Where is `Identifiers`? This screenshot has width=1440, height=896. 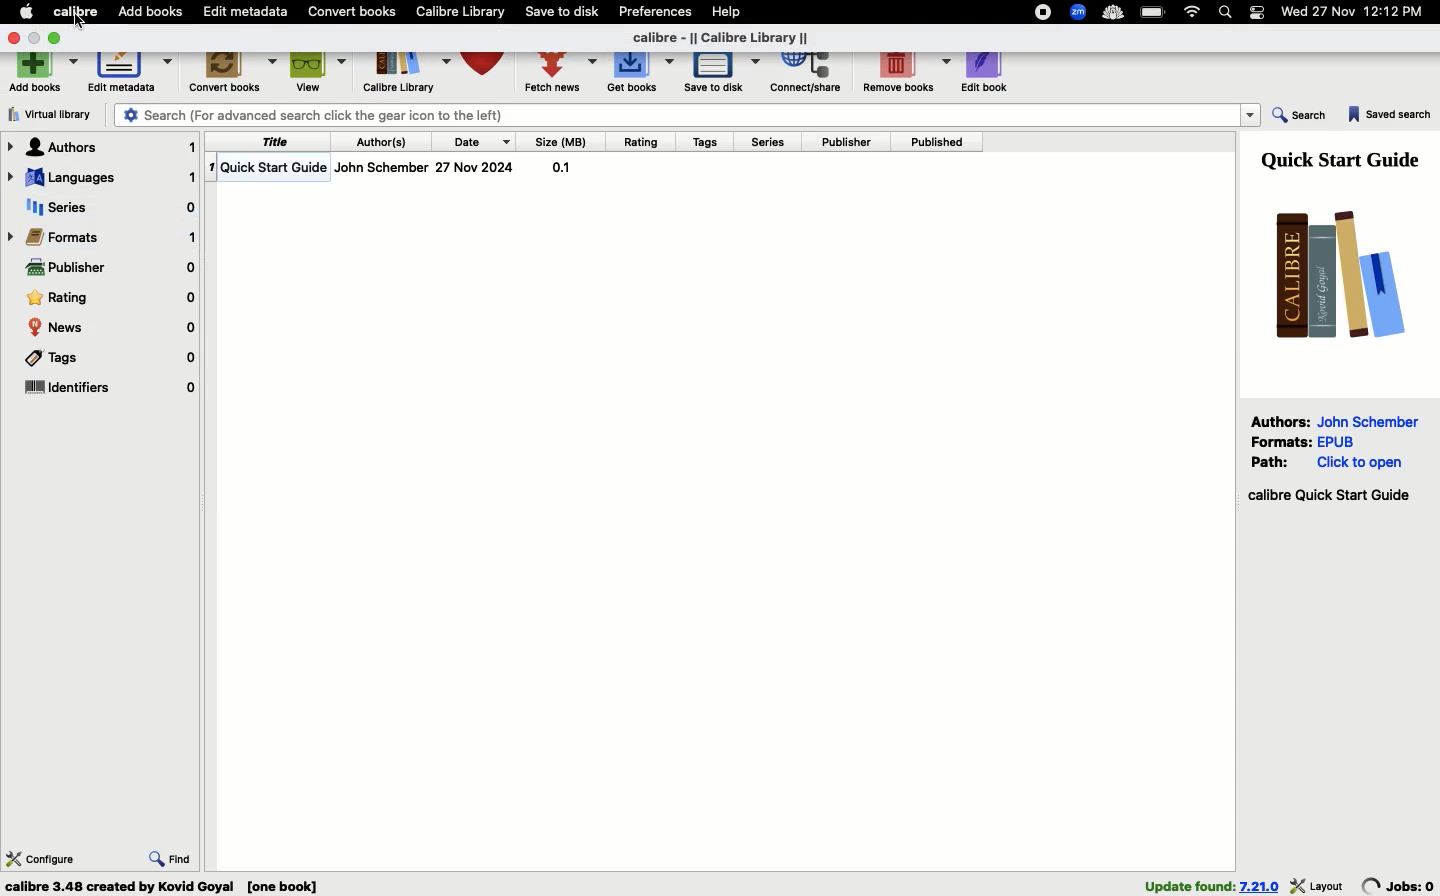
Identifiers is located at coordinates (110, 389).